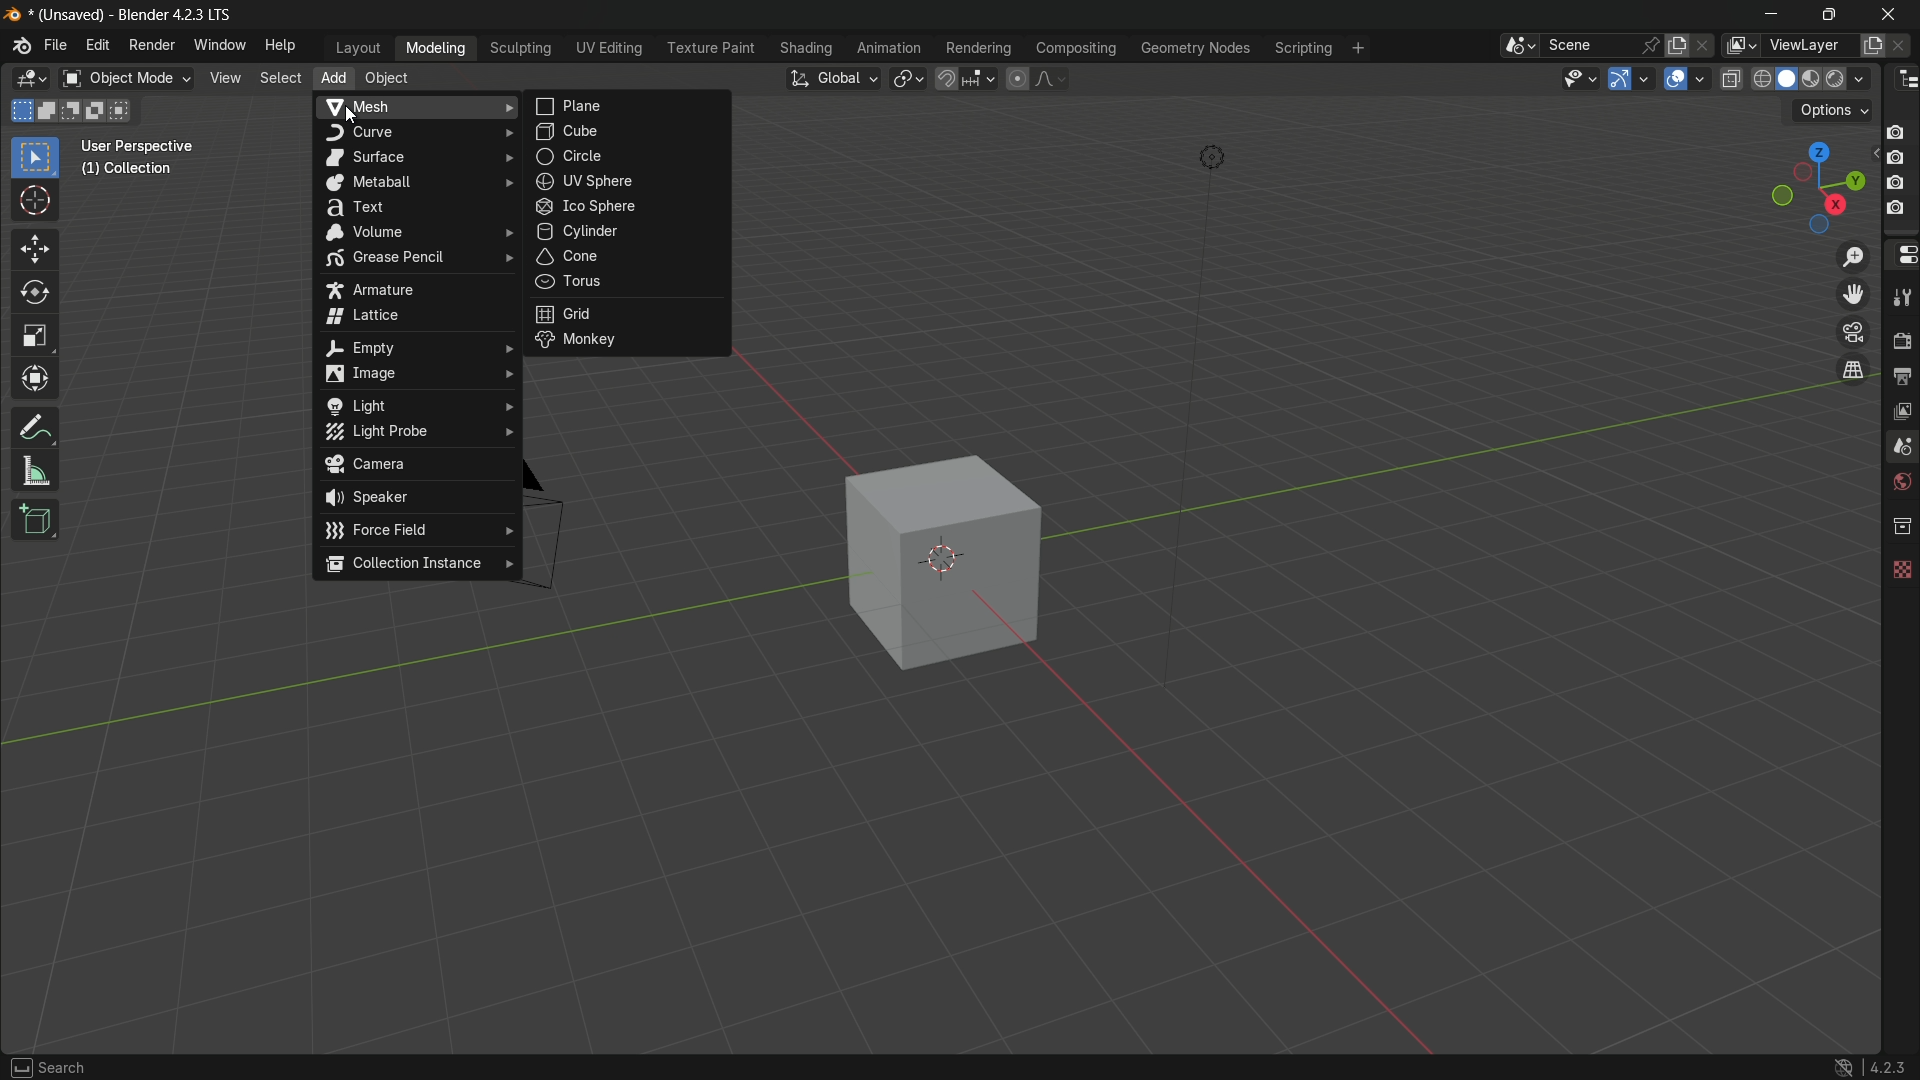 The image size is (1920, 1080). What do you see at coordinates (419, 316) in the screenshot?
I see `lattice` at bounding box center [419, 316].